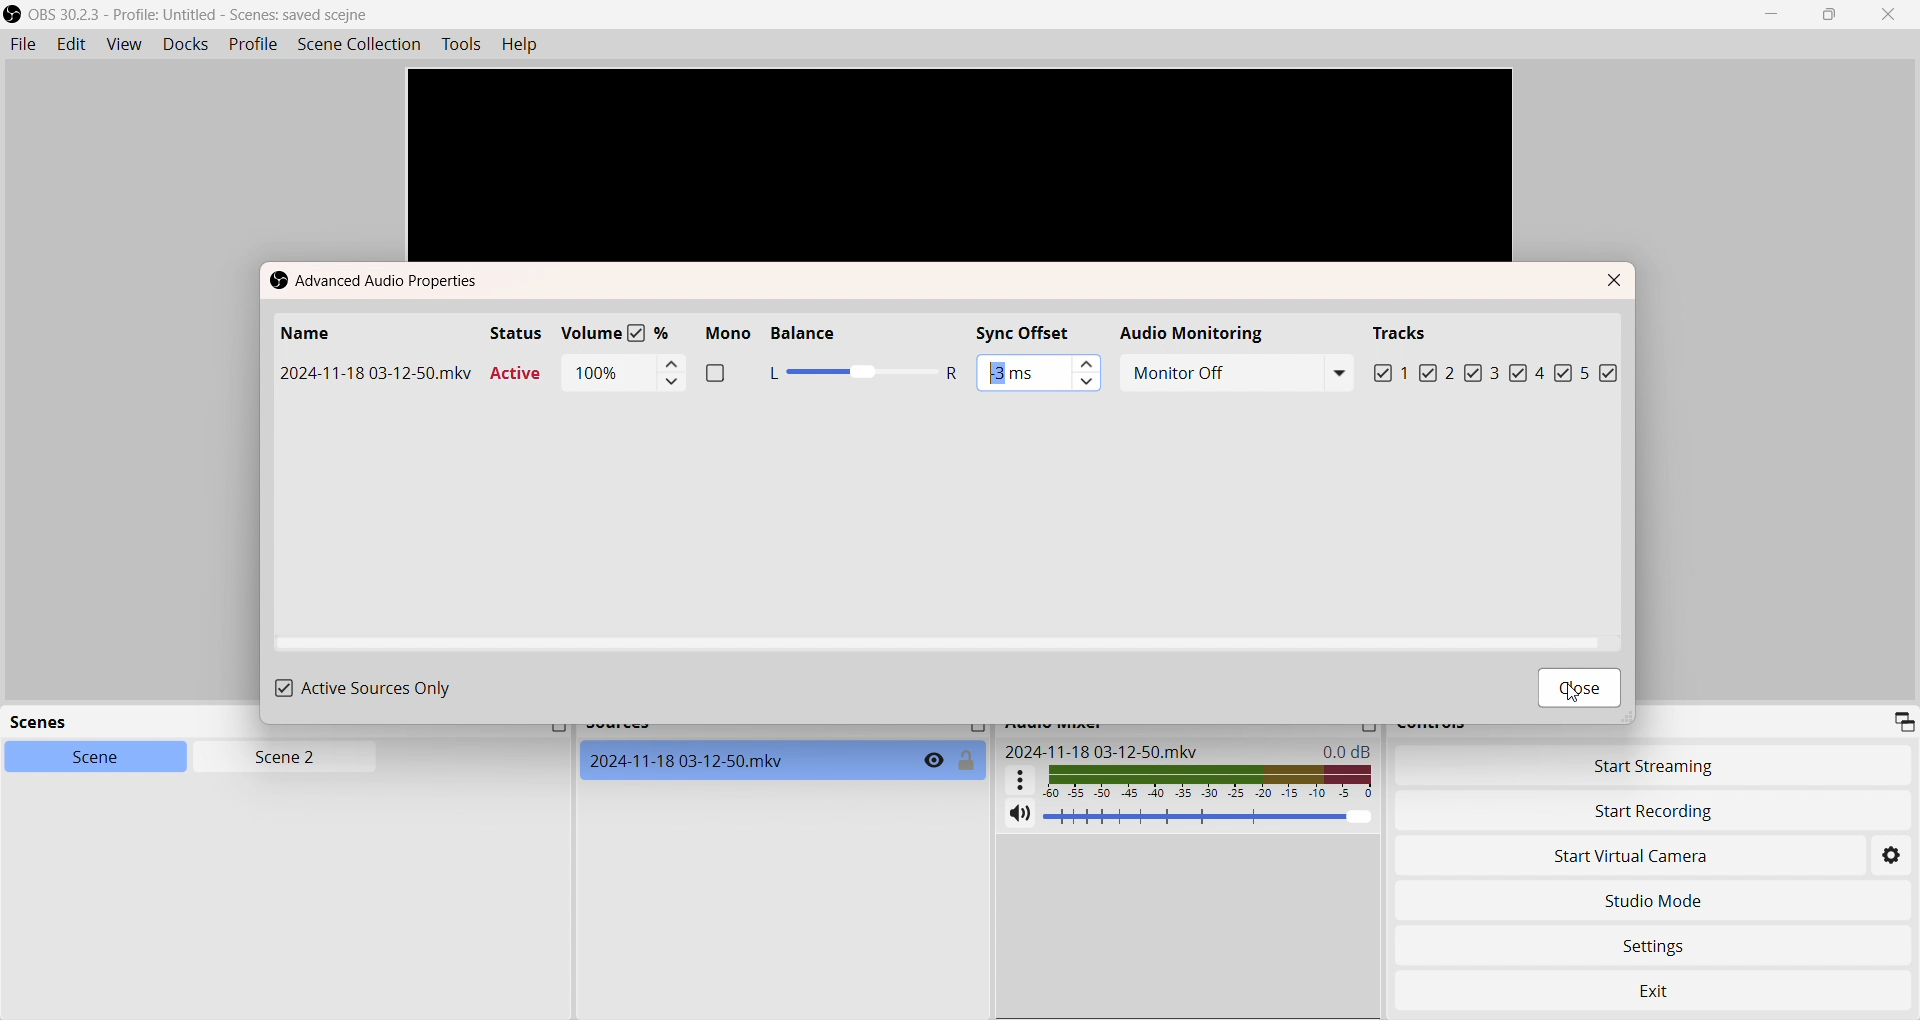  What do you see at coordinates (463, 44) in the screenshot?
I see `Tools` at bounding box center [463, 44].